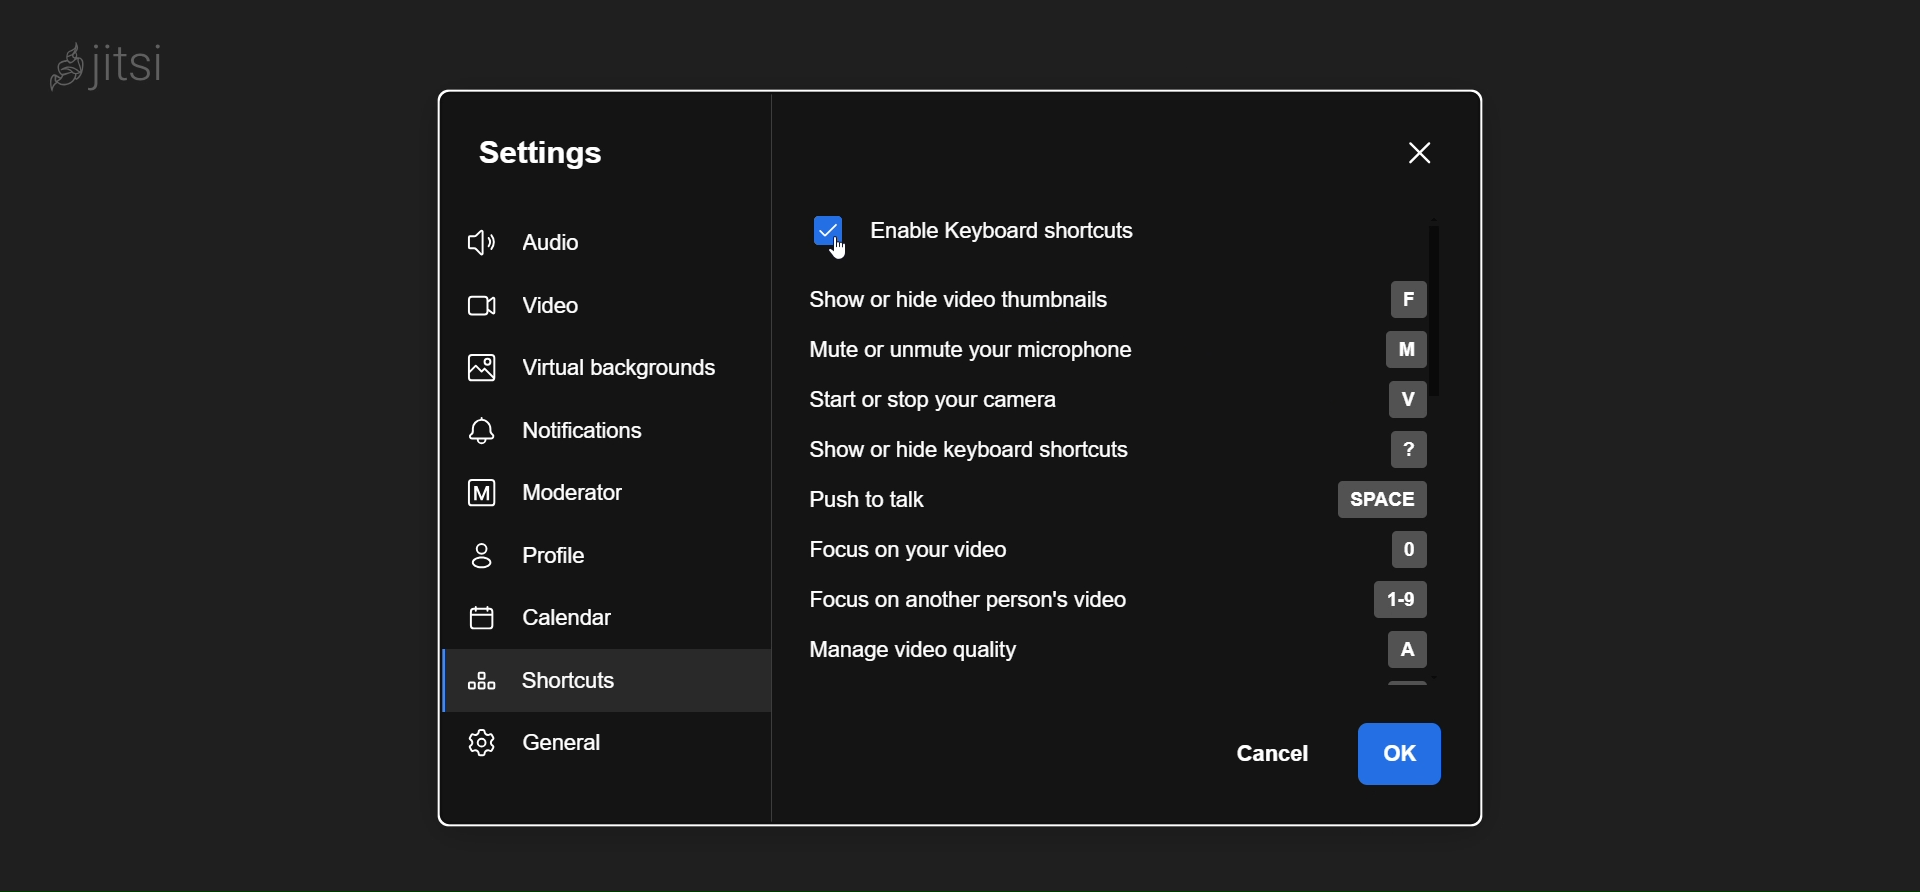  What do you see at coordinates (580, 431) in the screenshot?
I see `notification` at bounding box center [580, 431].